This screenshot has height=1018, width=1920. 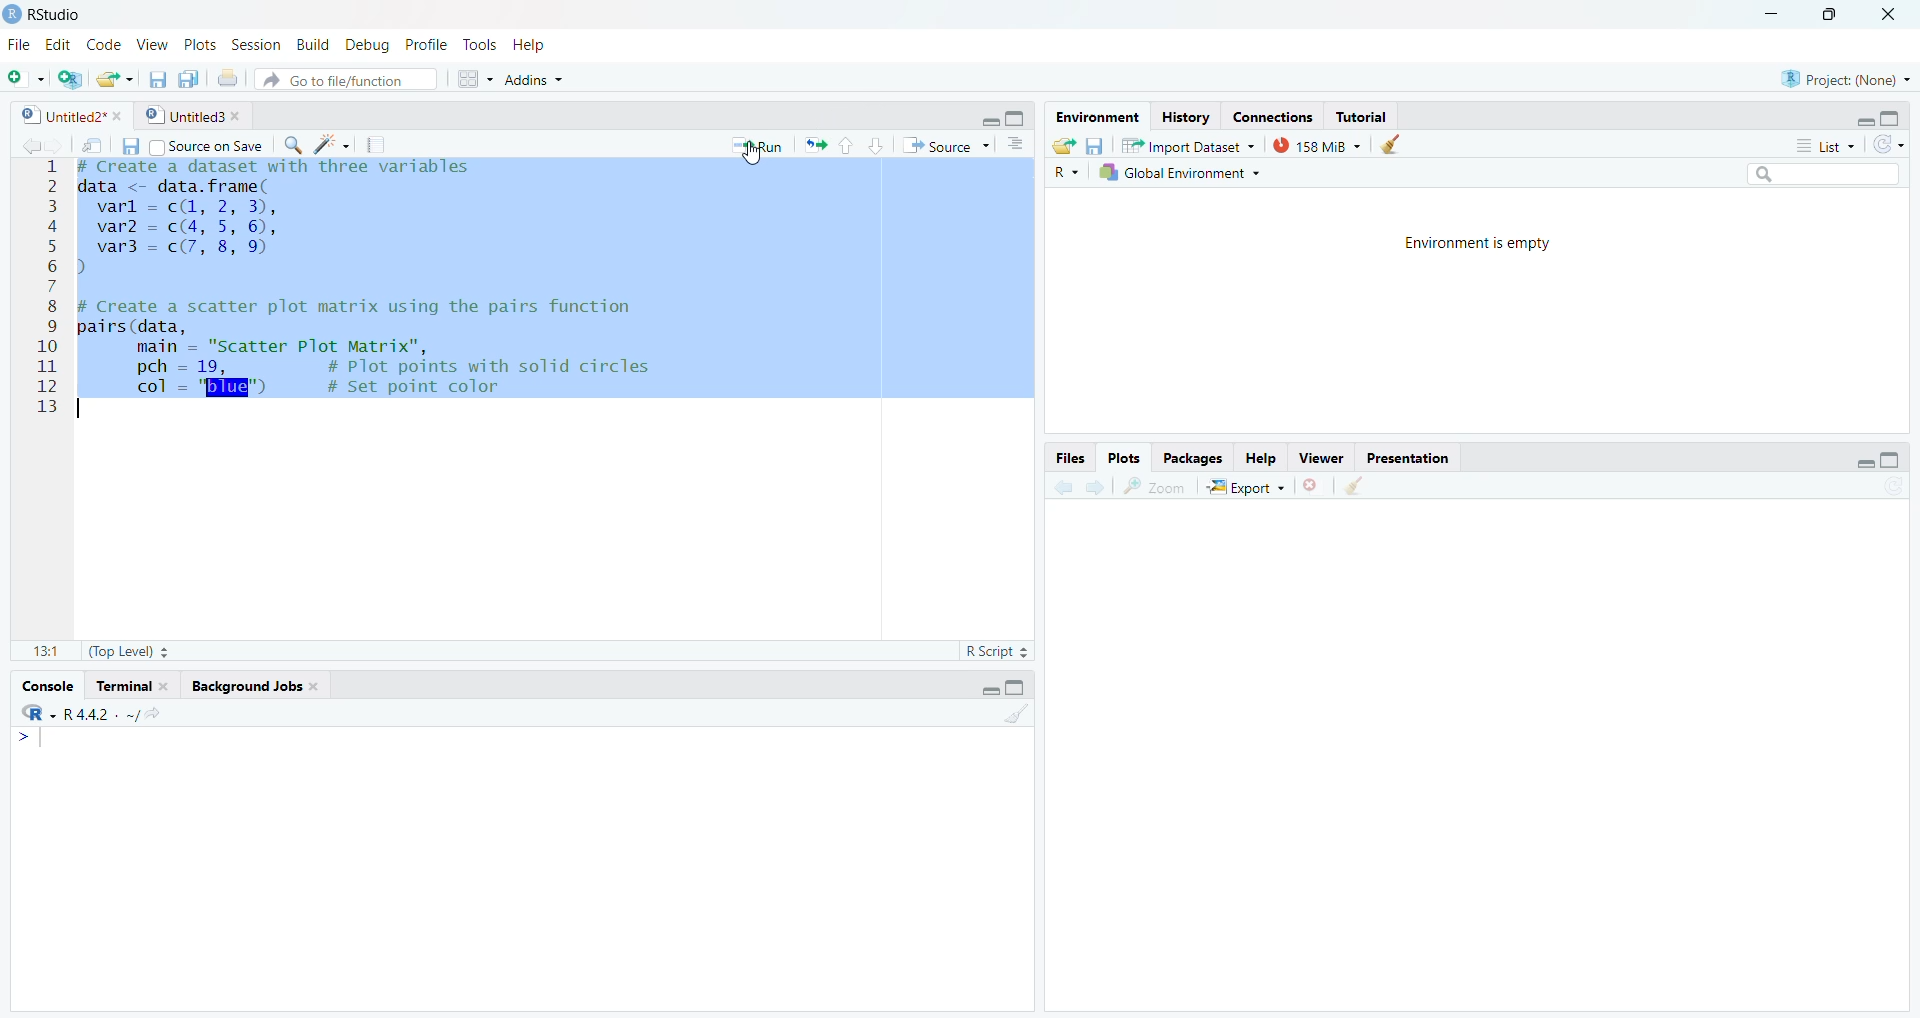 I want to click on Clear all viewer items, so click(x=1365, y=489).